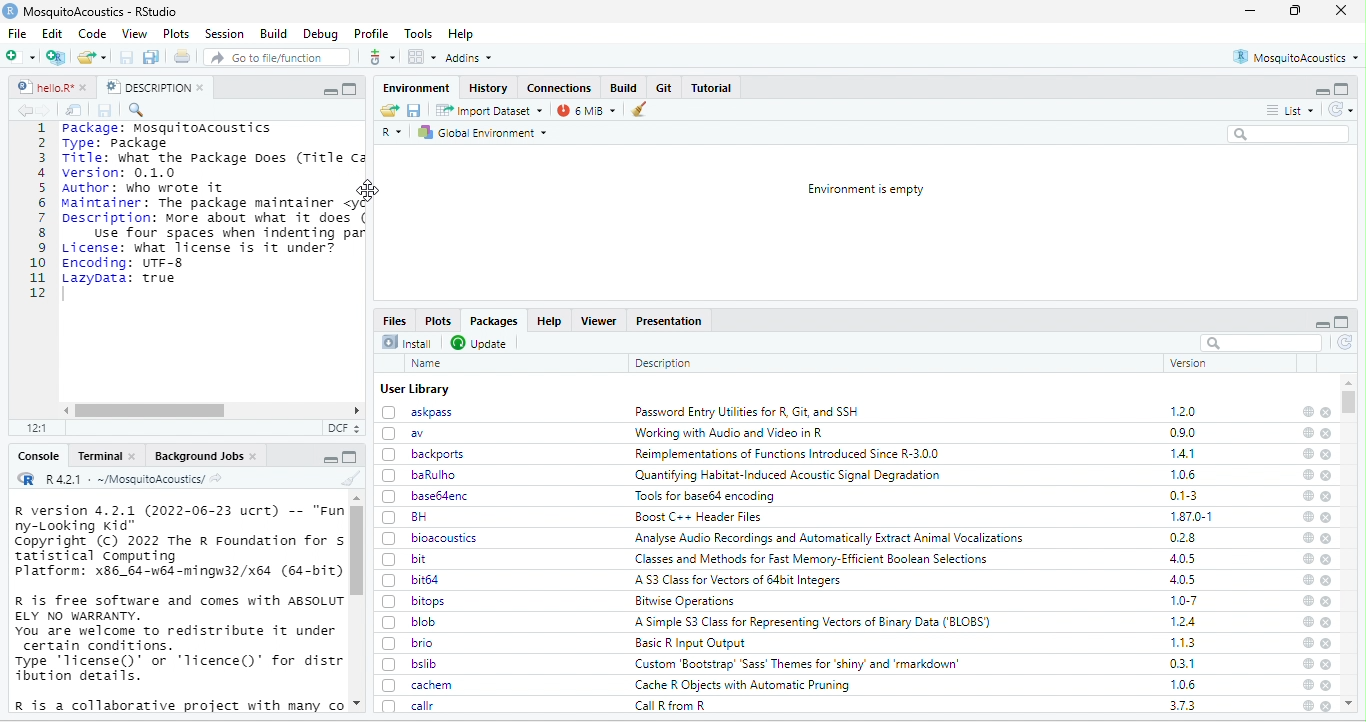  I want to click on scroll bar, so click(1353, 402).